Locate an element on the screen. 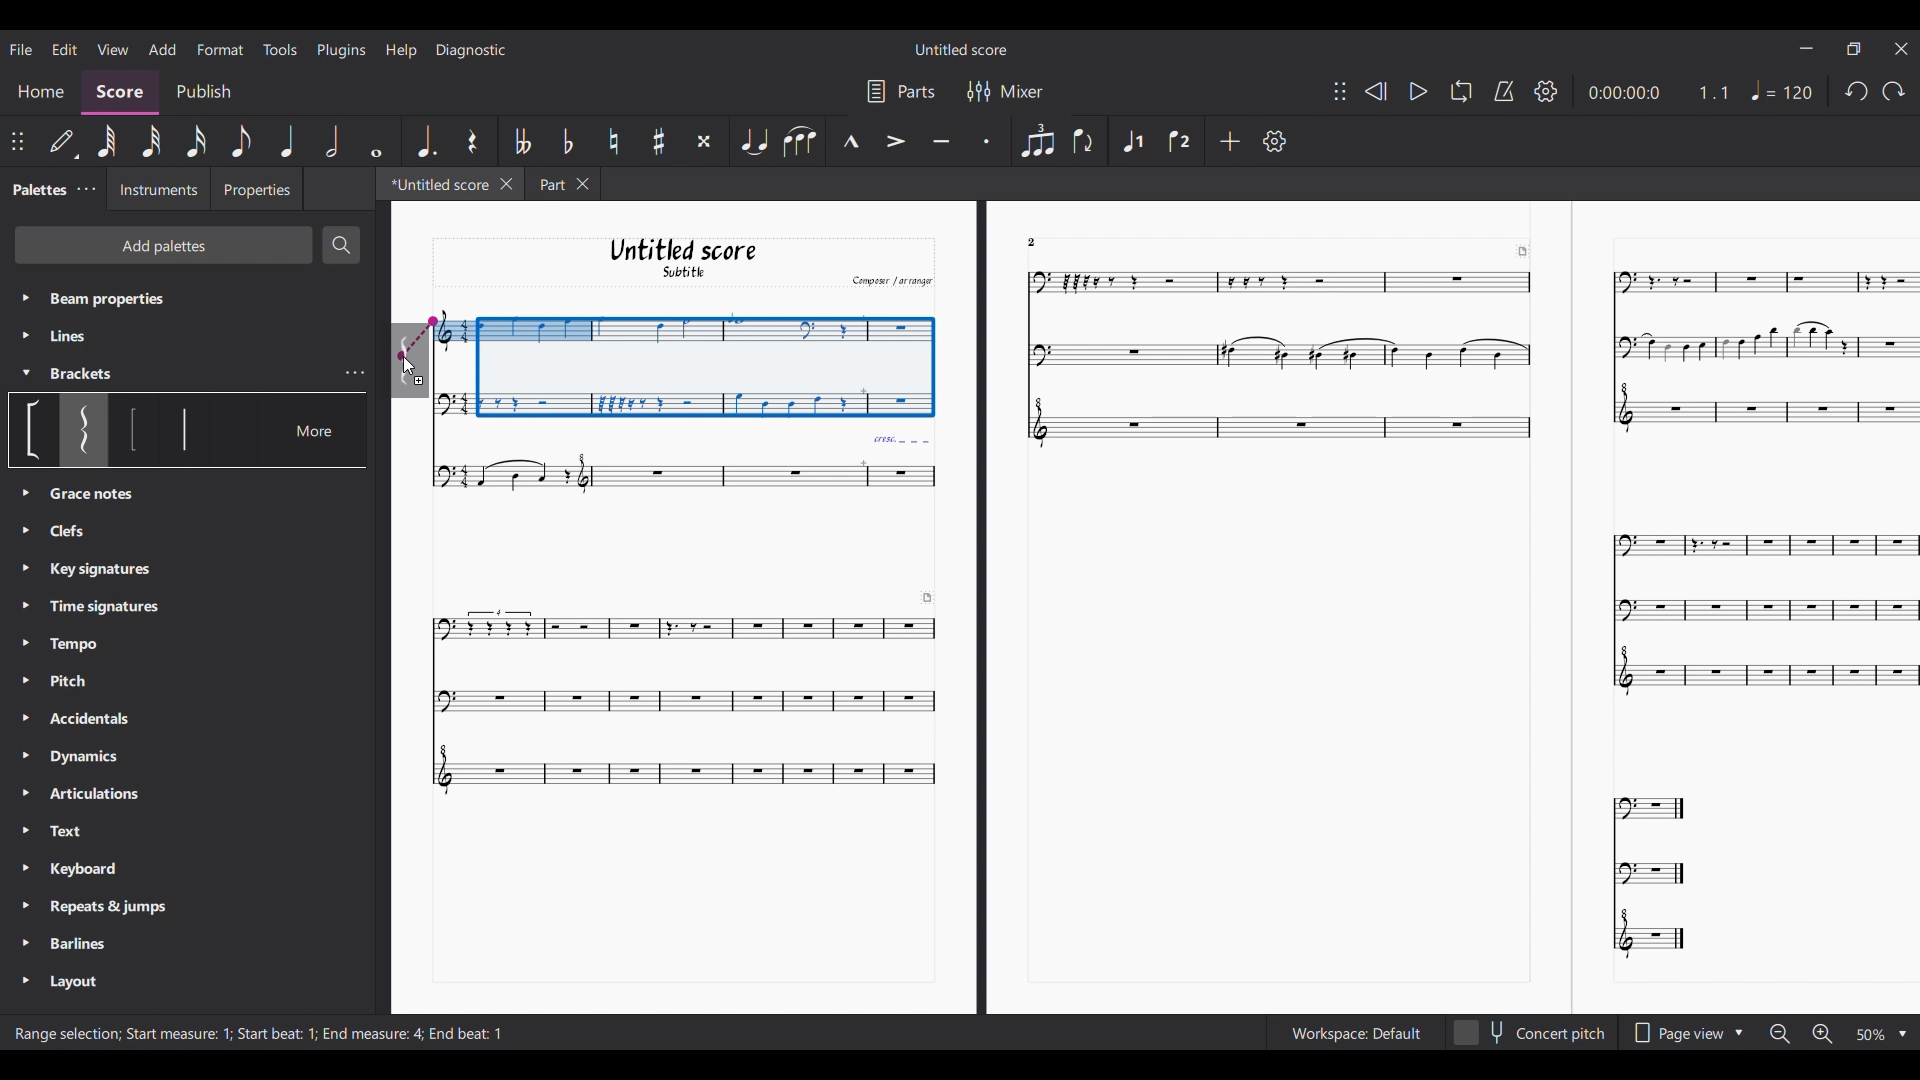 Image resolution: width=1920 pixels, height=1080 pixels.  is located at coordinates (18, 332).